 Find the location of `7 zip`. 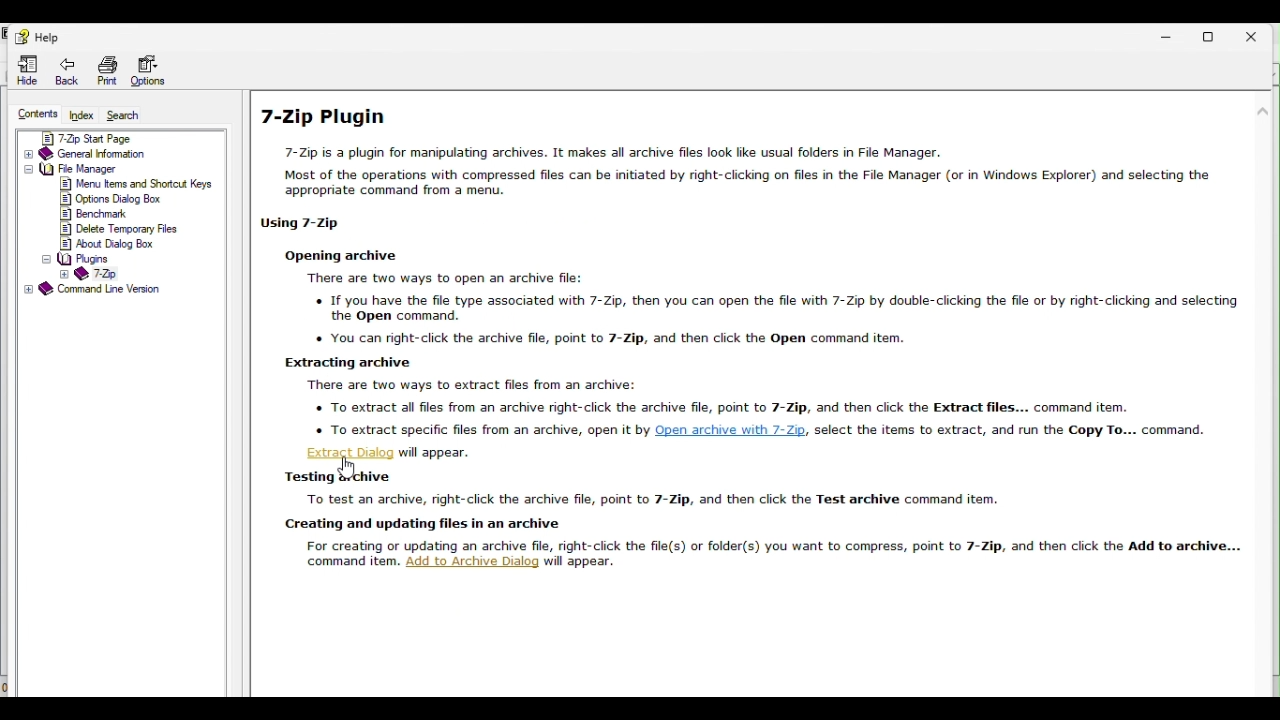

7 zip is located at coordinates (128, 273).